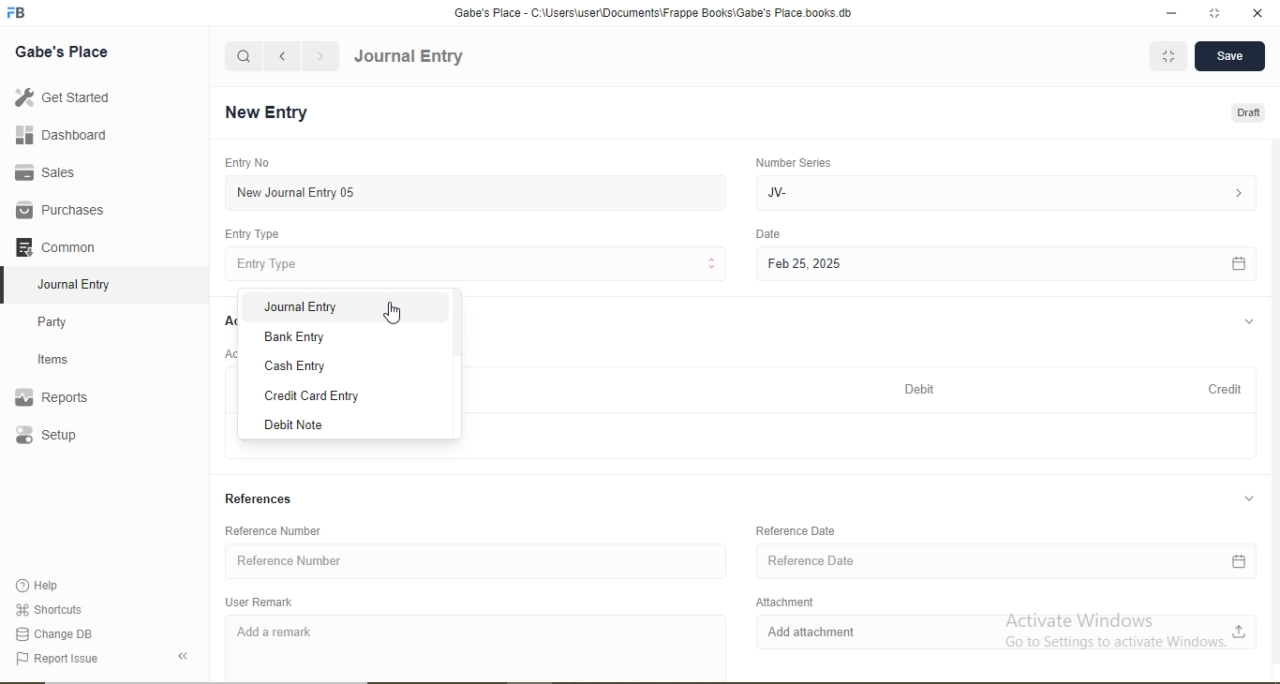 This screenshot has height=684, width=1280. Describe the element at coordinates (46, 586) in the screenshot. I see `Help` at that location.